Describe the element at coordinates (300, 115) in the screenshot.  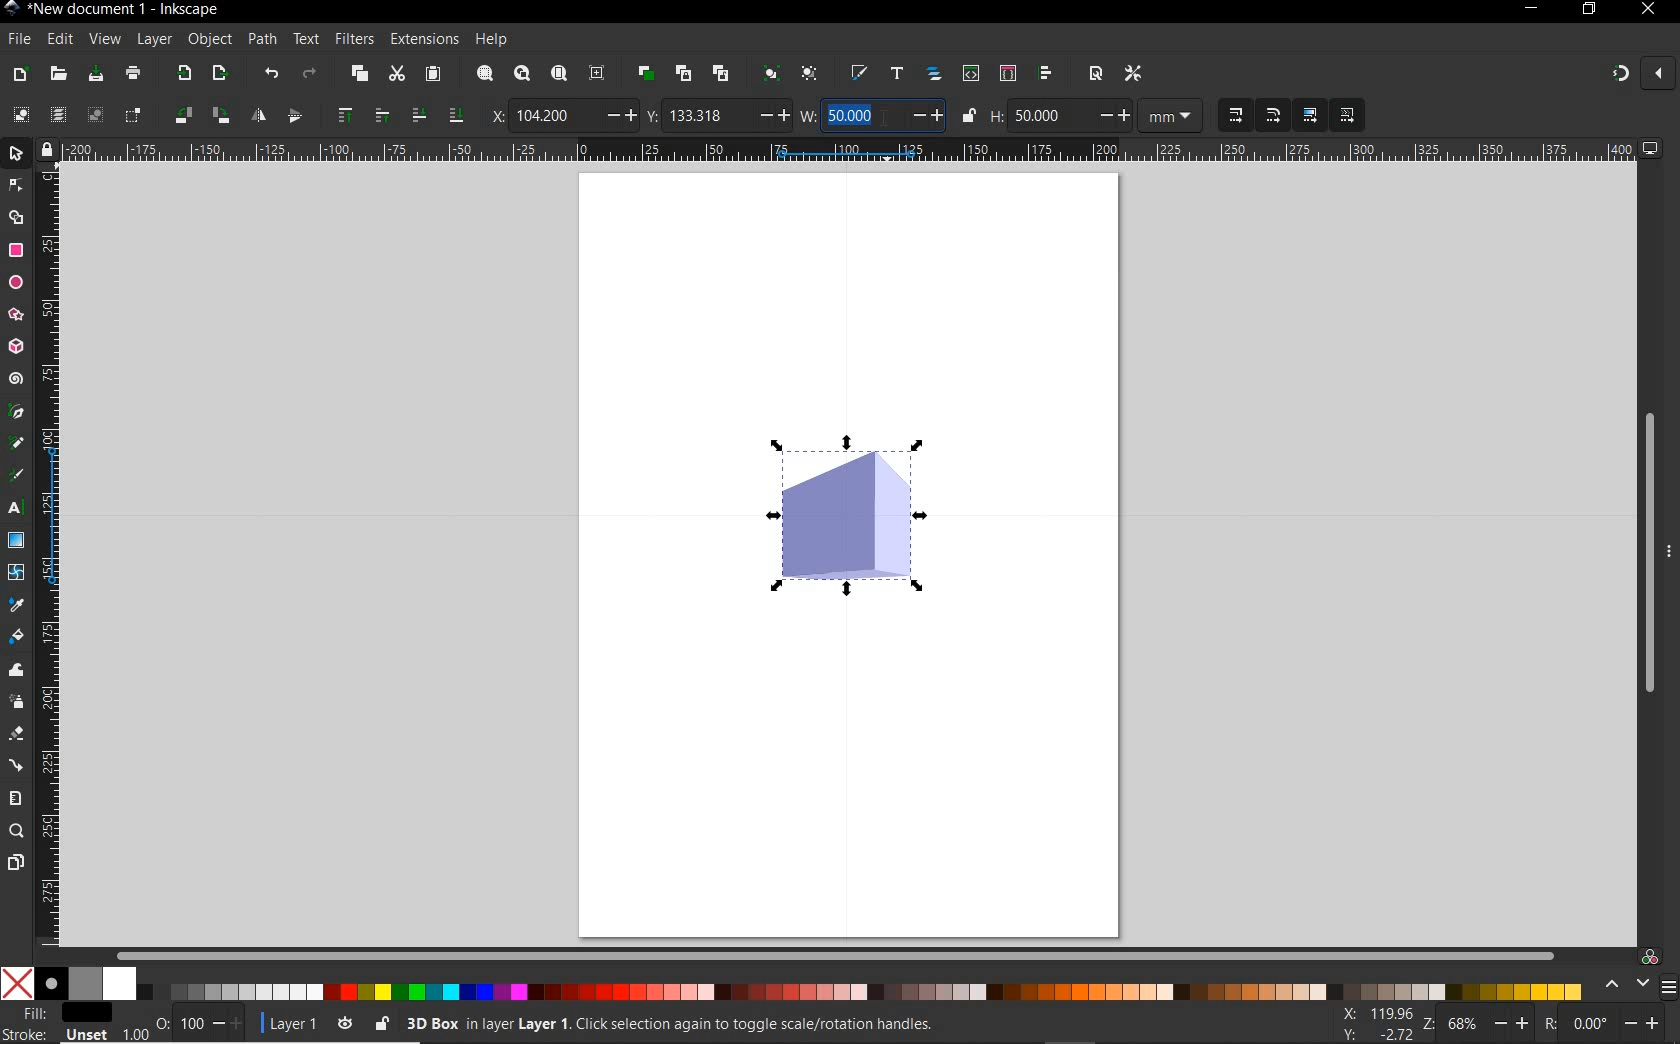
I see `object flip` at that location.